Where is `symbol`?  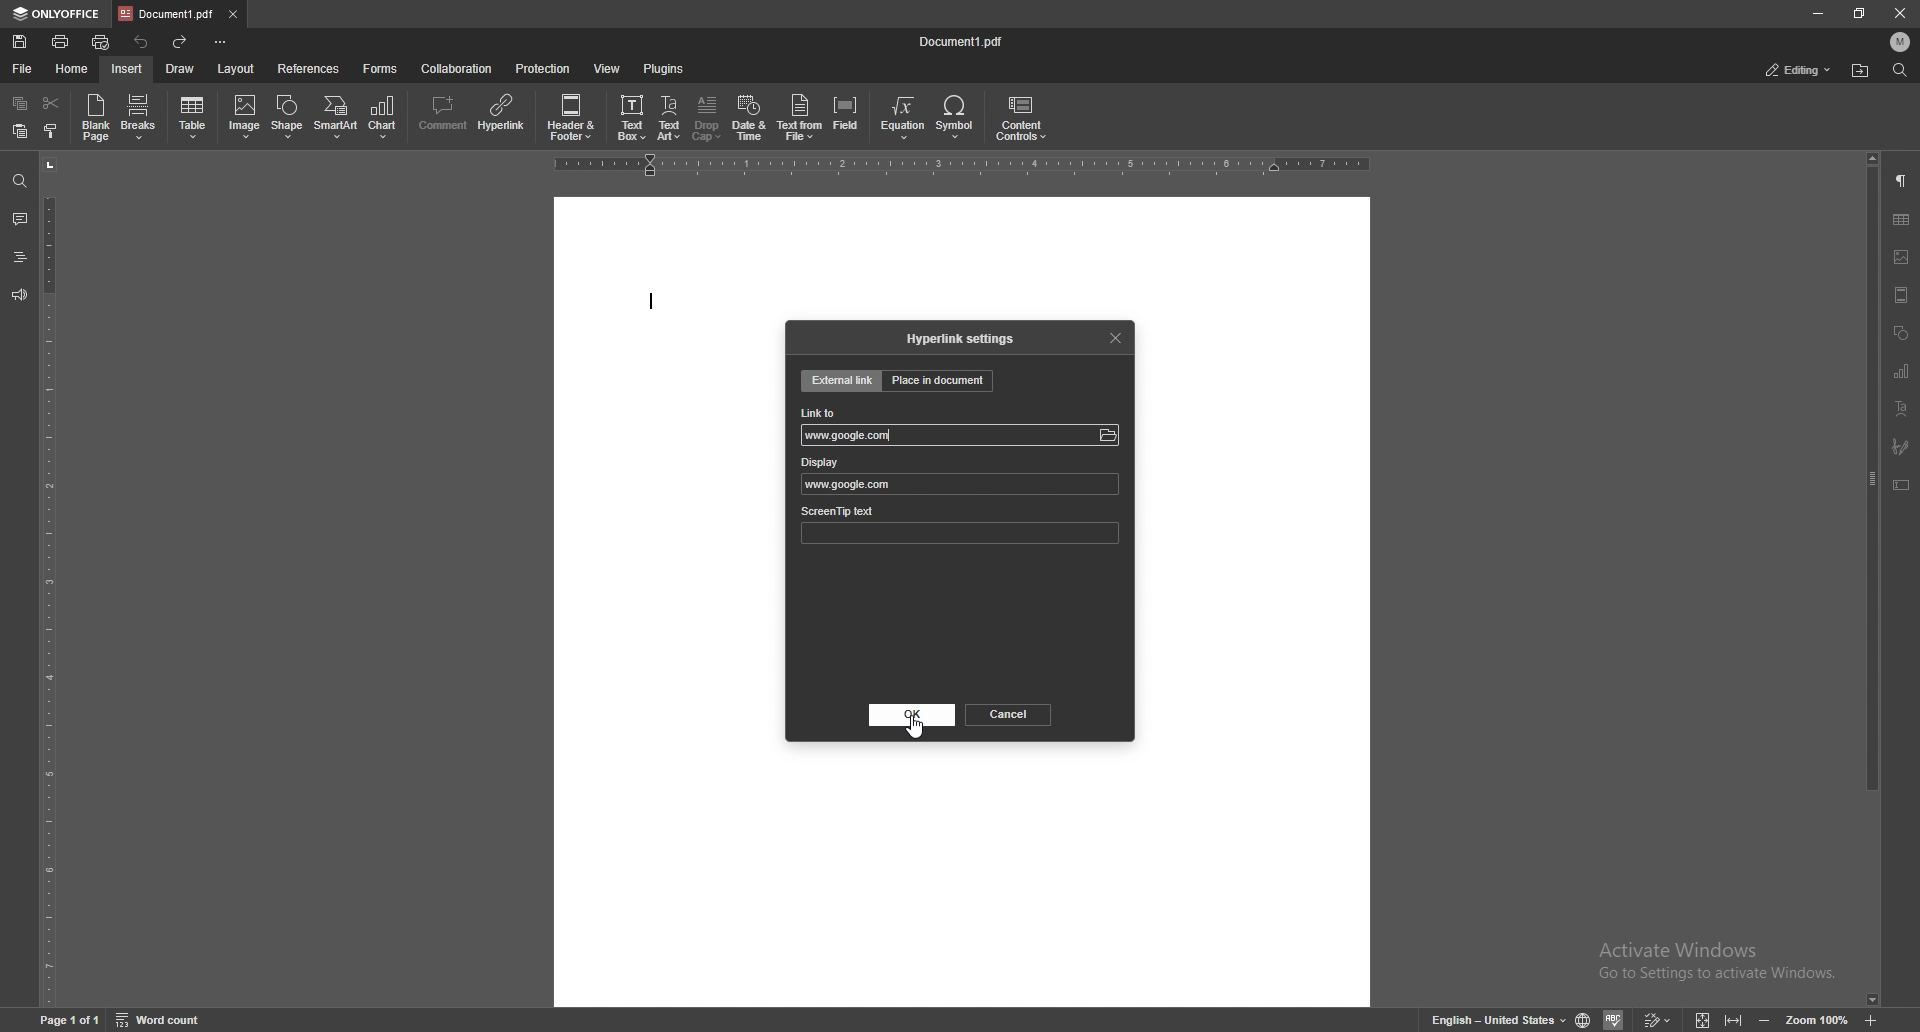 symbol is located at coordinates (958, 118).